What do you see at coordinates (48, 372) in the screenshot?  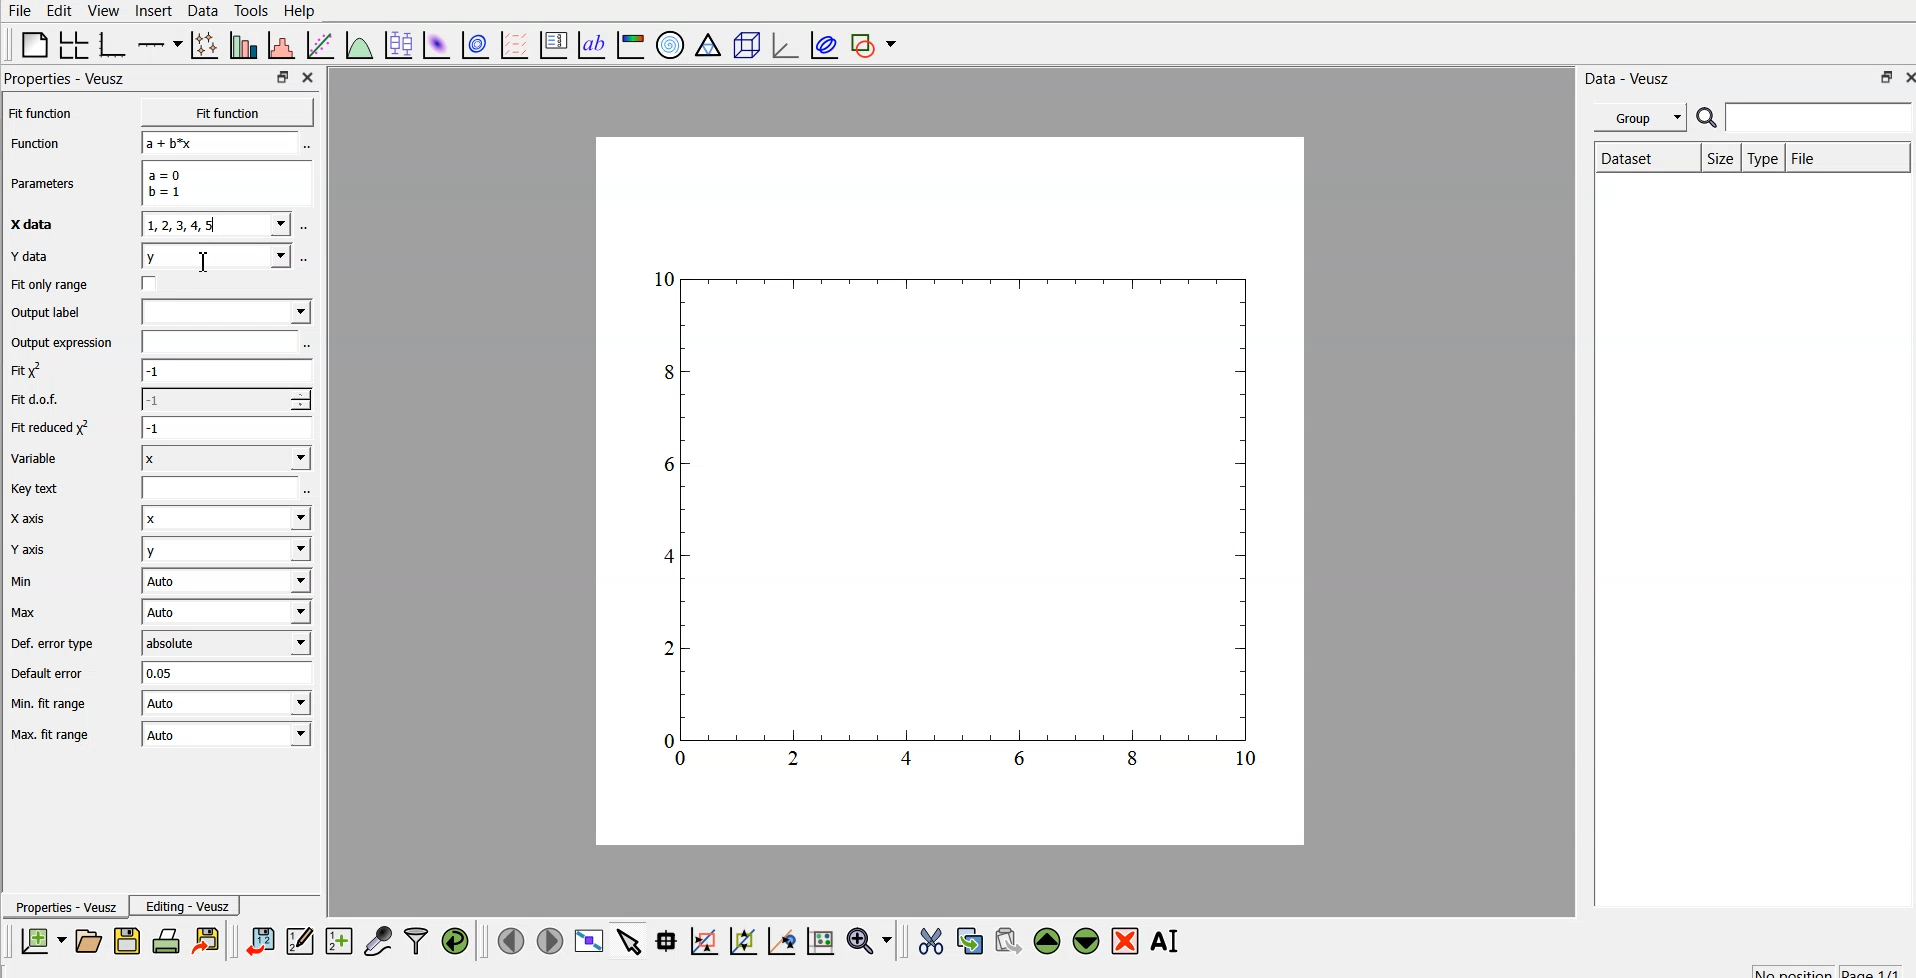 I see `fit y^2` at bounding box center [48, 372].